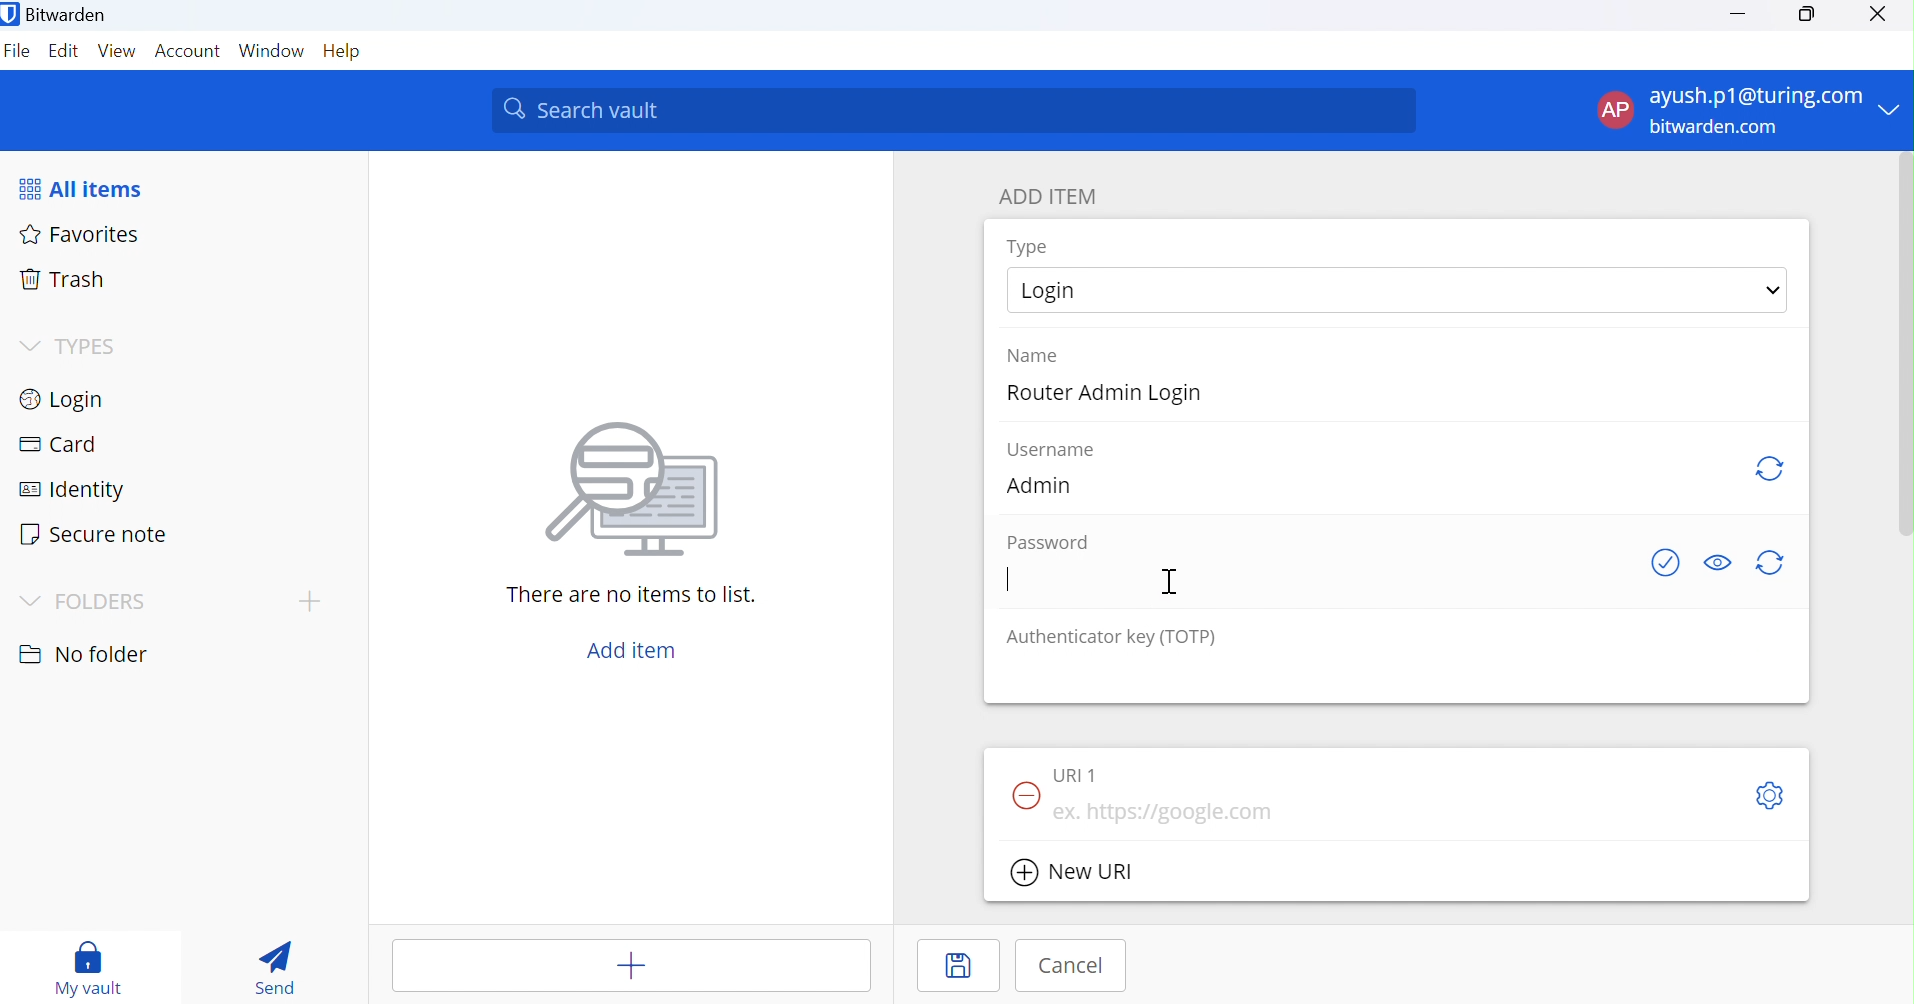  I want to click on Login, so click(69, 398).